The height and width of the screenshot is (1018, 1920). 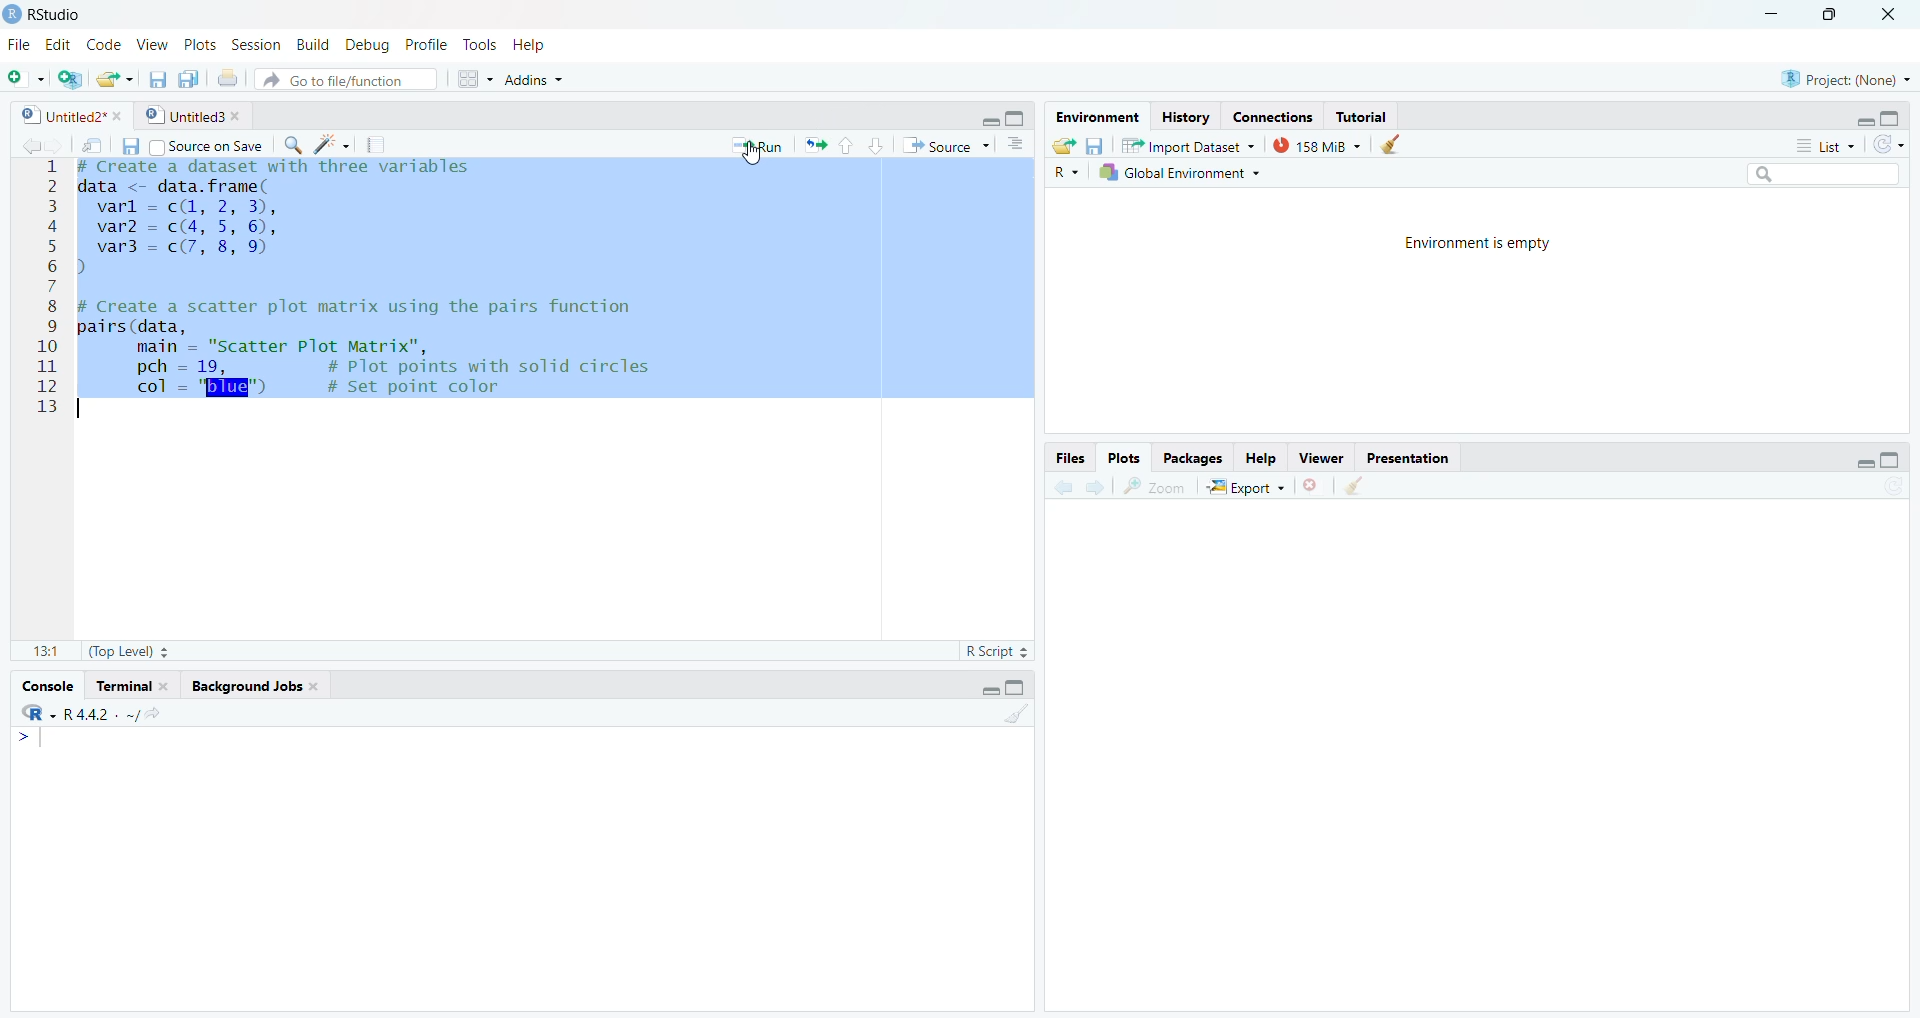 I want to click on + Source, so click(x=950, y=145).